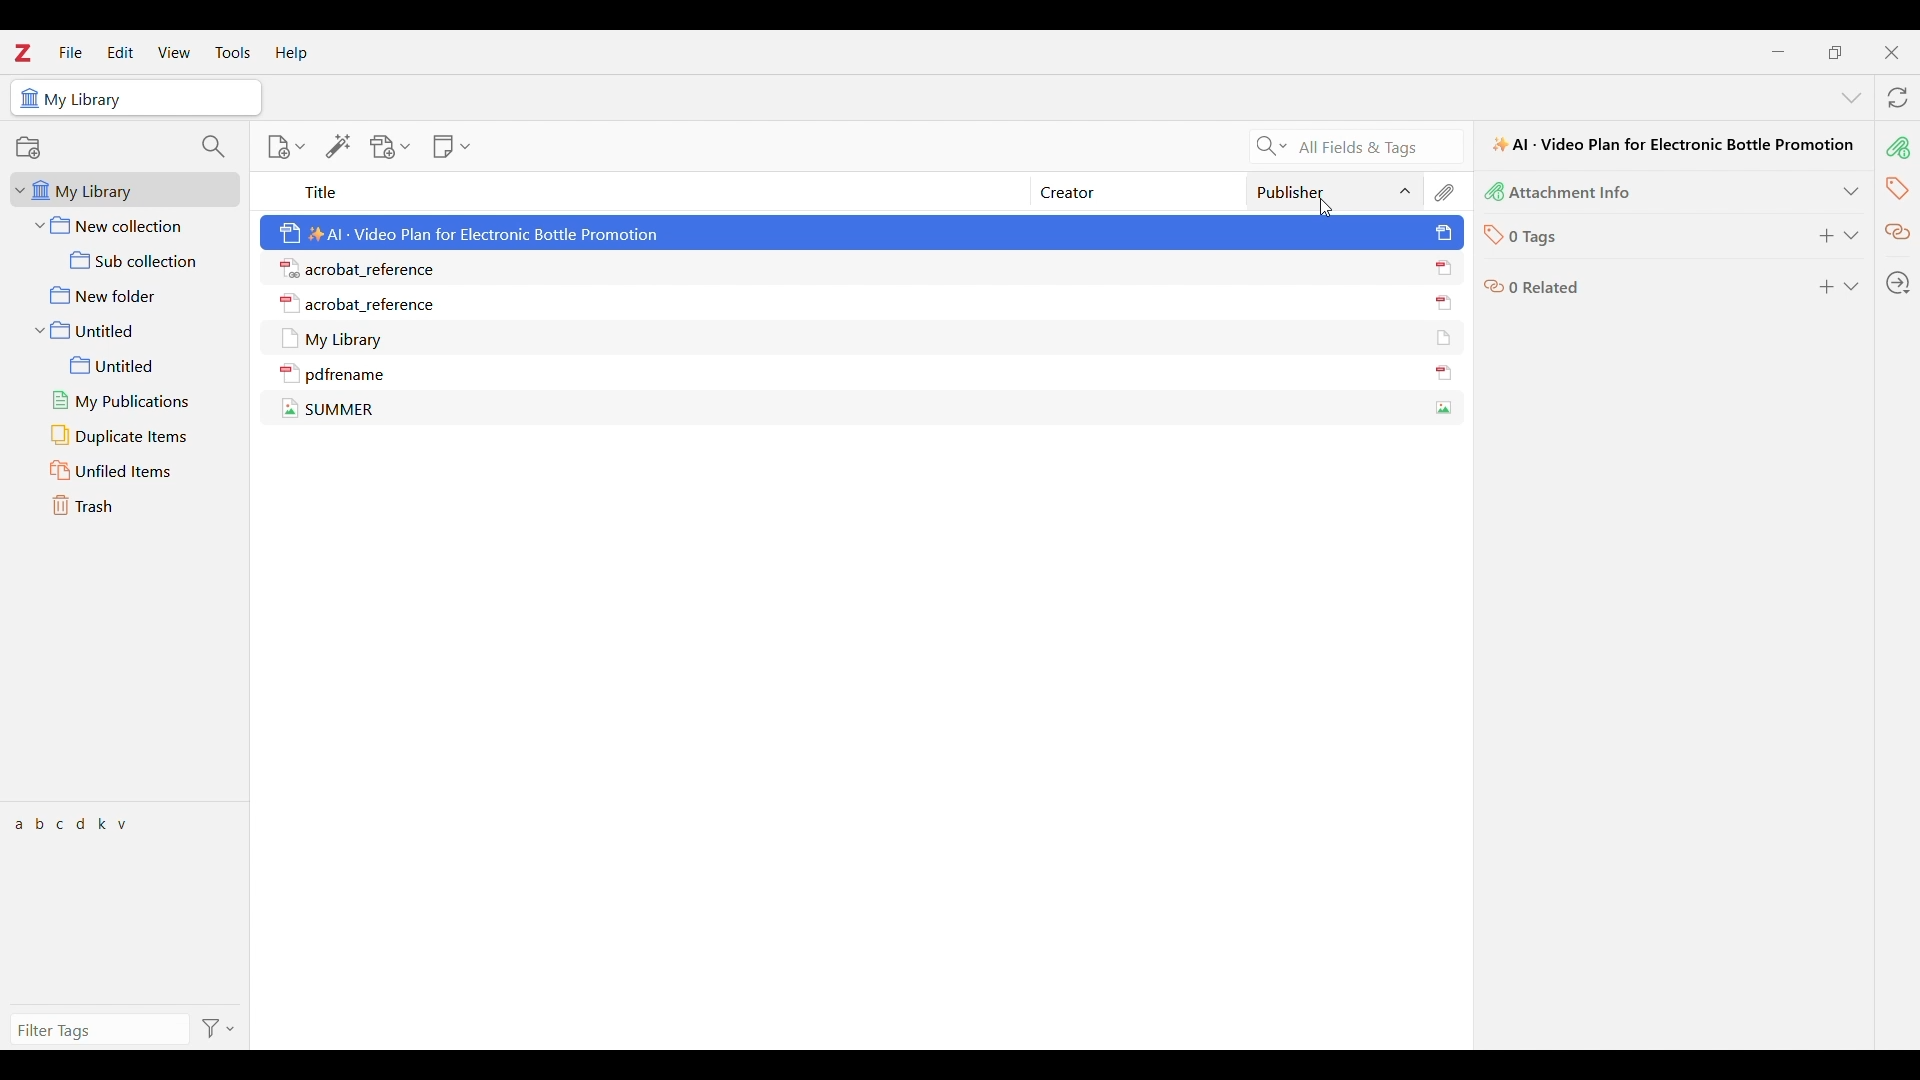 This screenshot has height=1080, width=1920. Describe the element at coordinates (1326, 208) in the screenshot. I see `Cursor clicking on publisher column` at that location.